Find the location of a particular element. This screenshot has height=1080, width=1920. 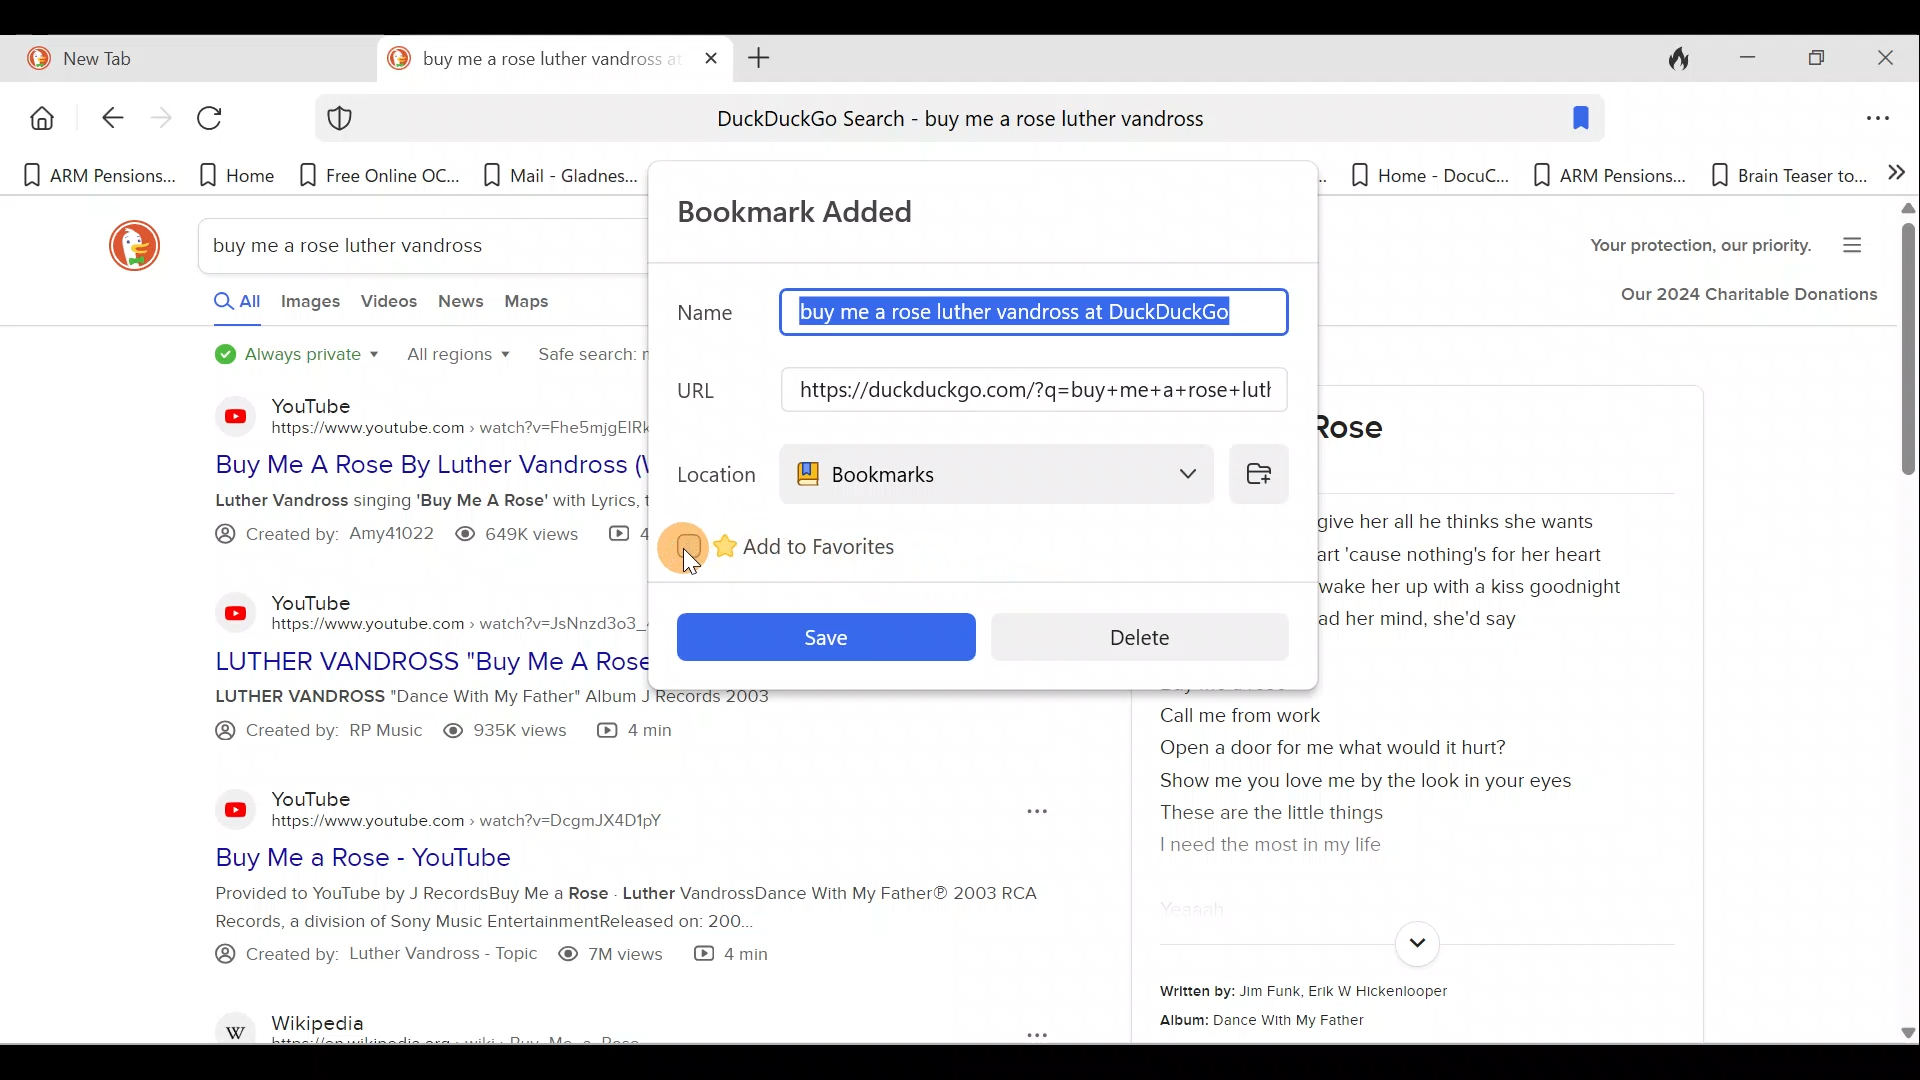

Reload is located at coordinates (219, 125).